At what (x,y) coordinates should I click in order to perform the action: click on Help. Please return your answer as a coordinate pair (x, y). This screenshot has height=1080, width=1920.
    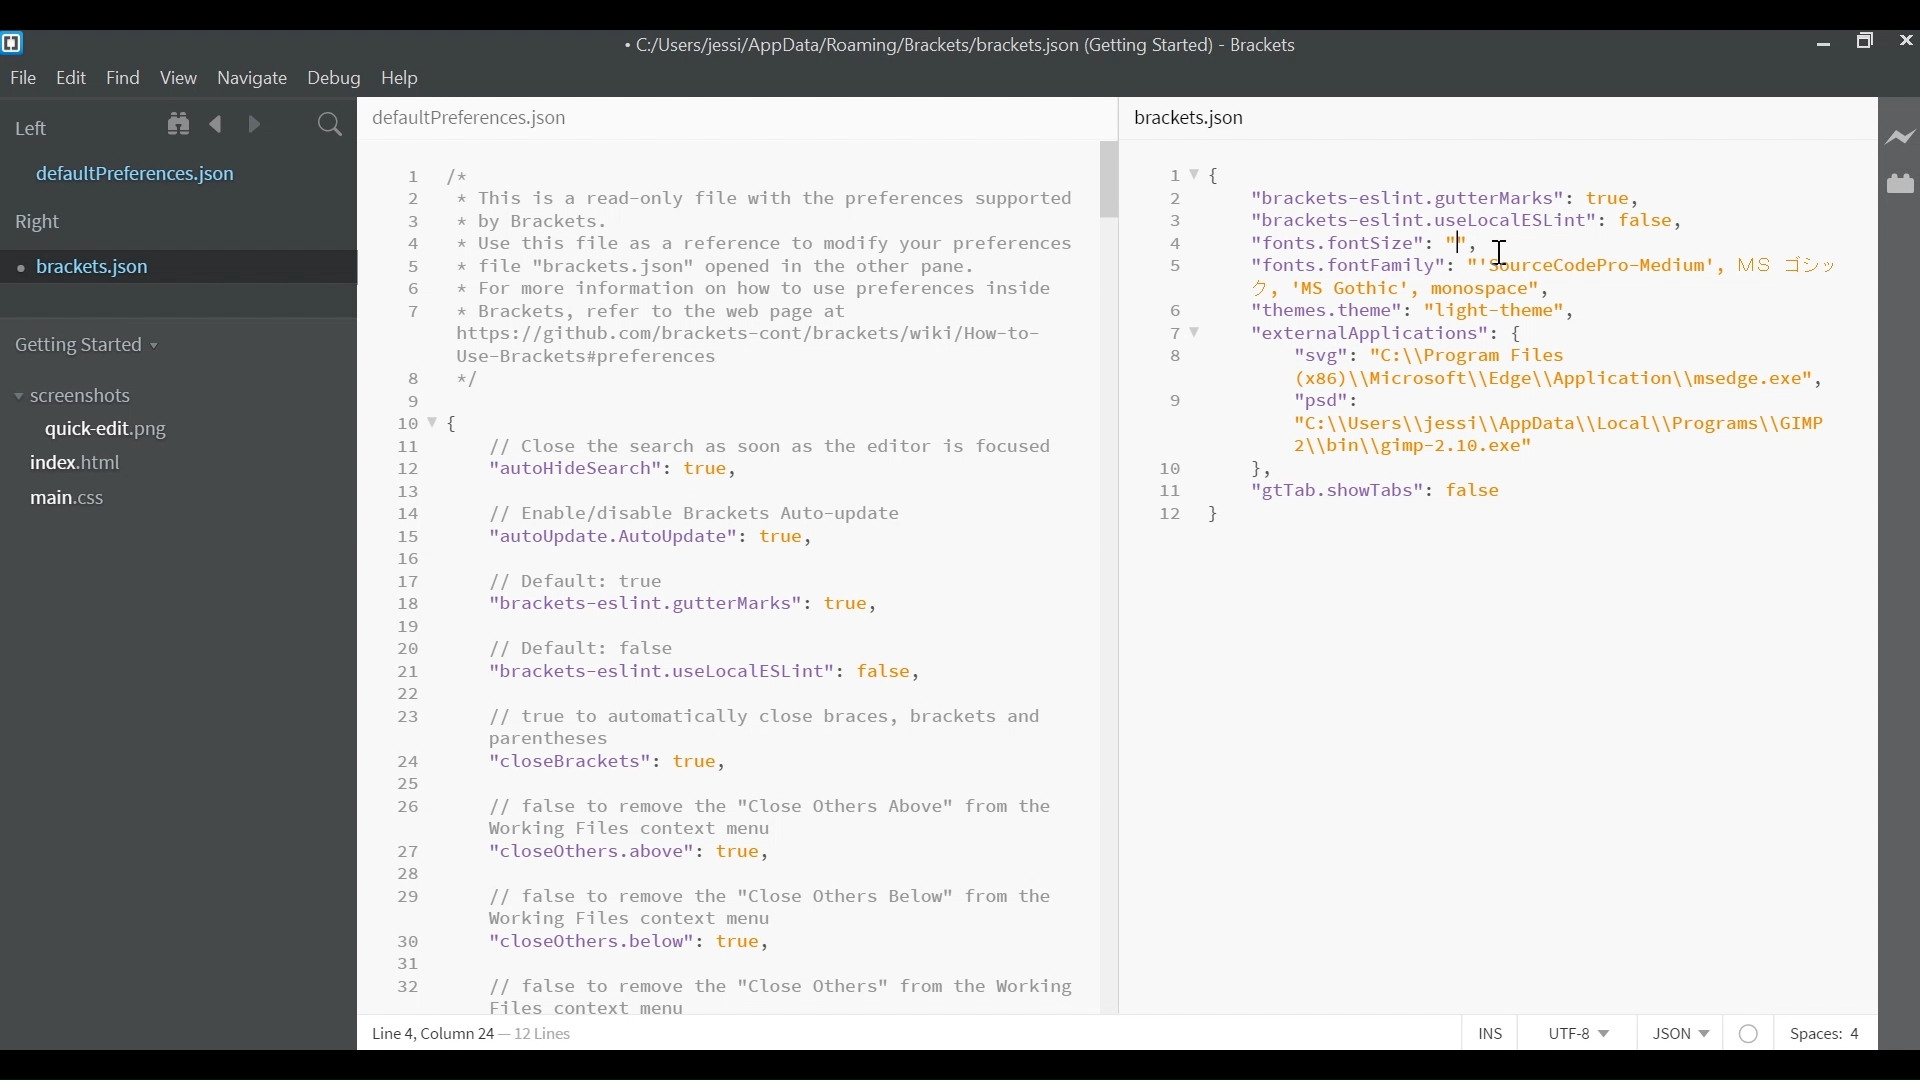
    Looking at the image, I should click on (403, 77).